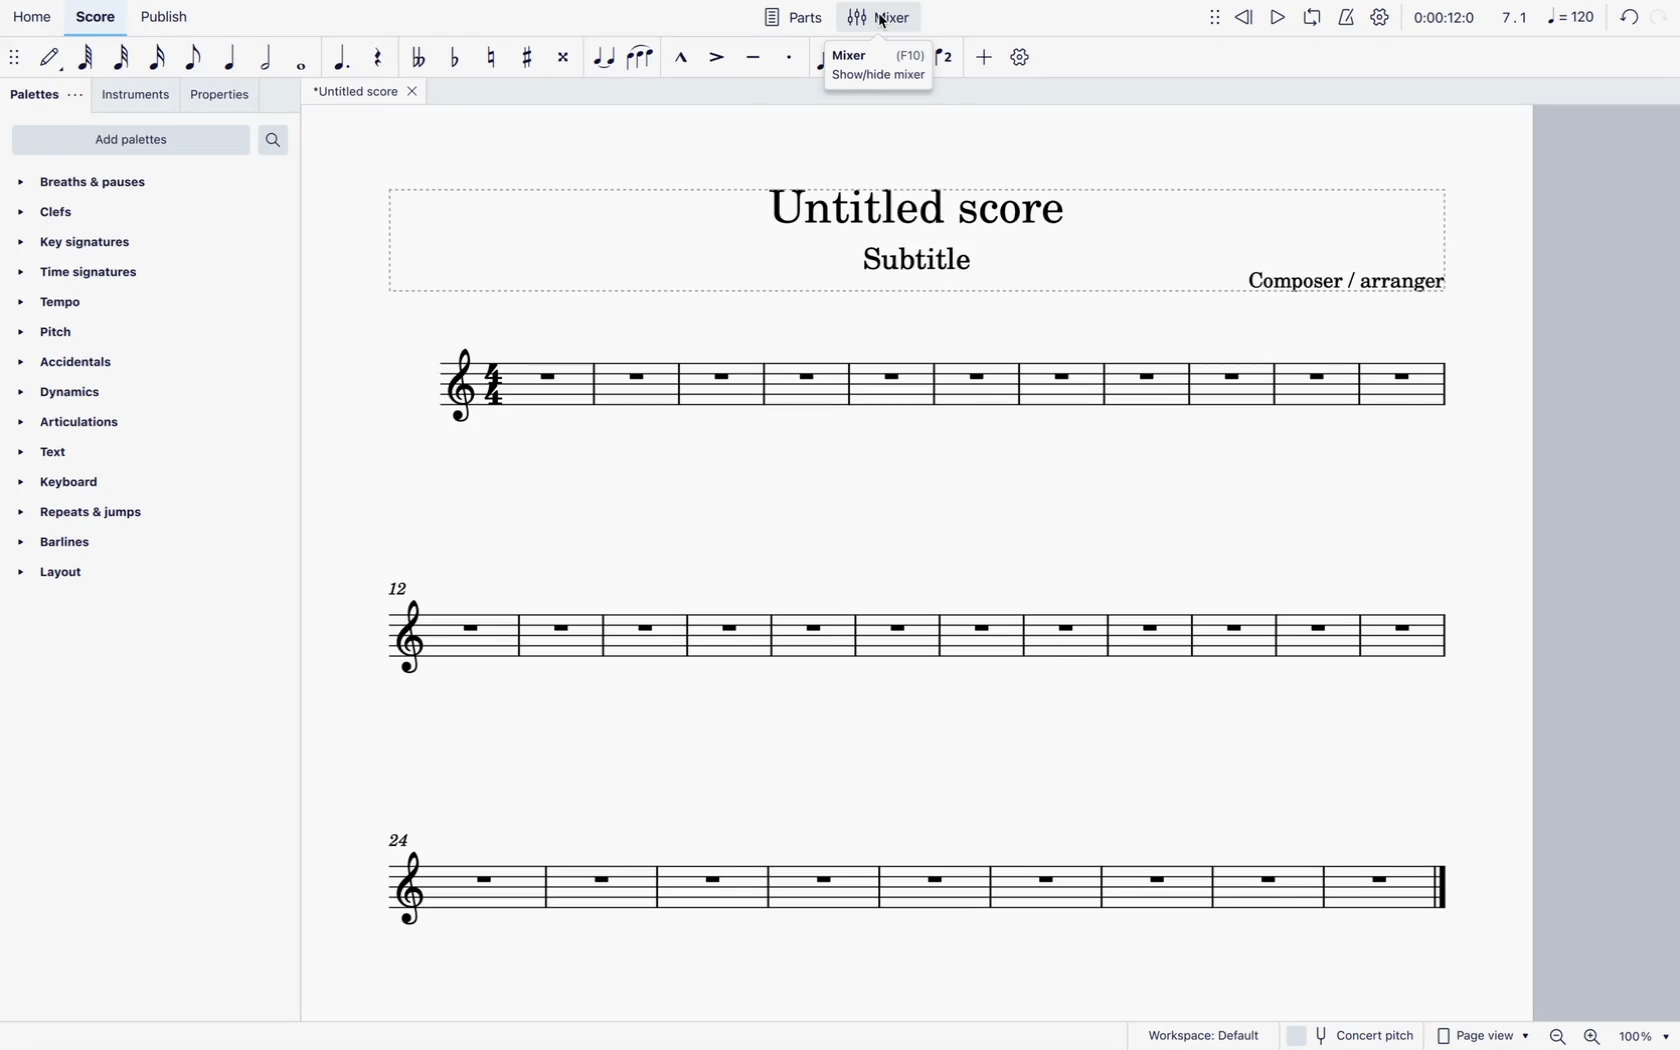  Describe the element at coordinates (984, 58) in the screenshot. I see `more` at that location.